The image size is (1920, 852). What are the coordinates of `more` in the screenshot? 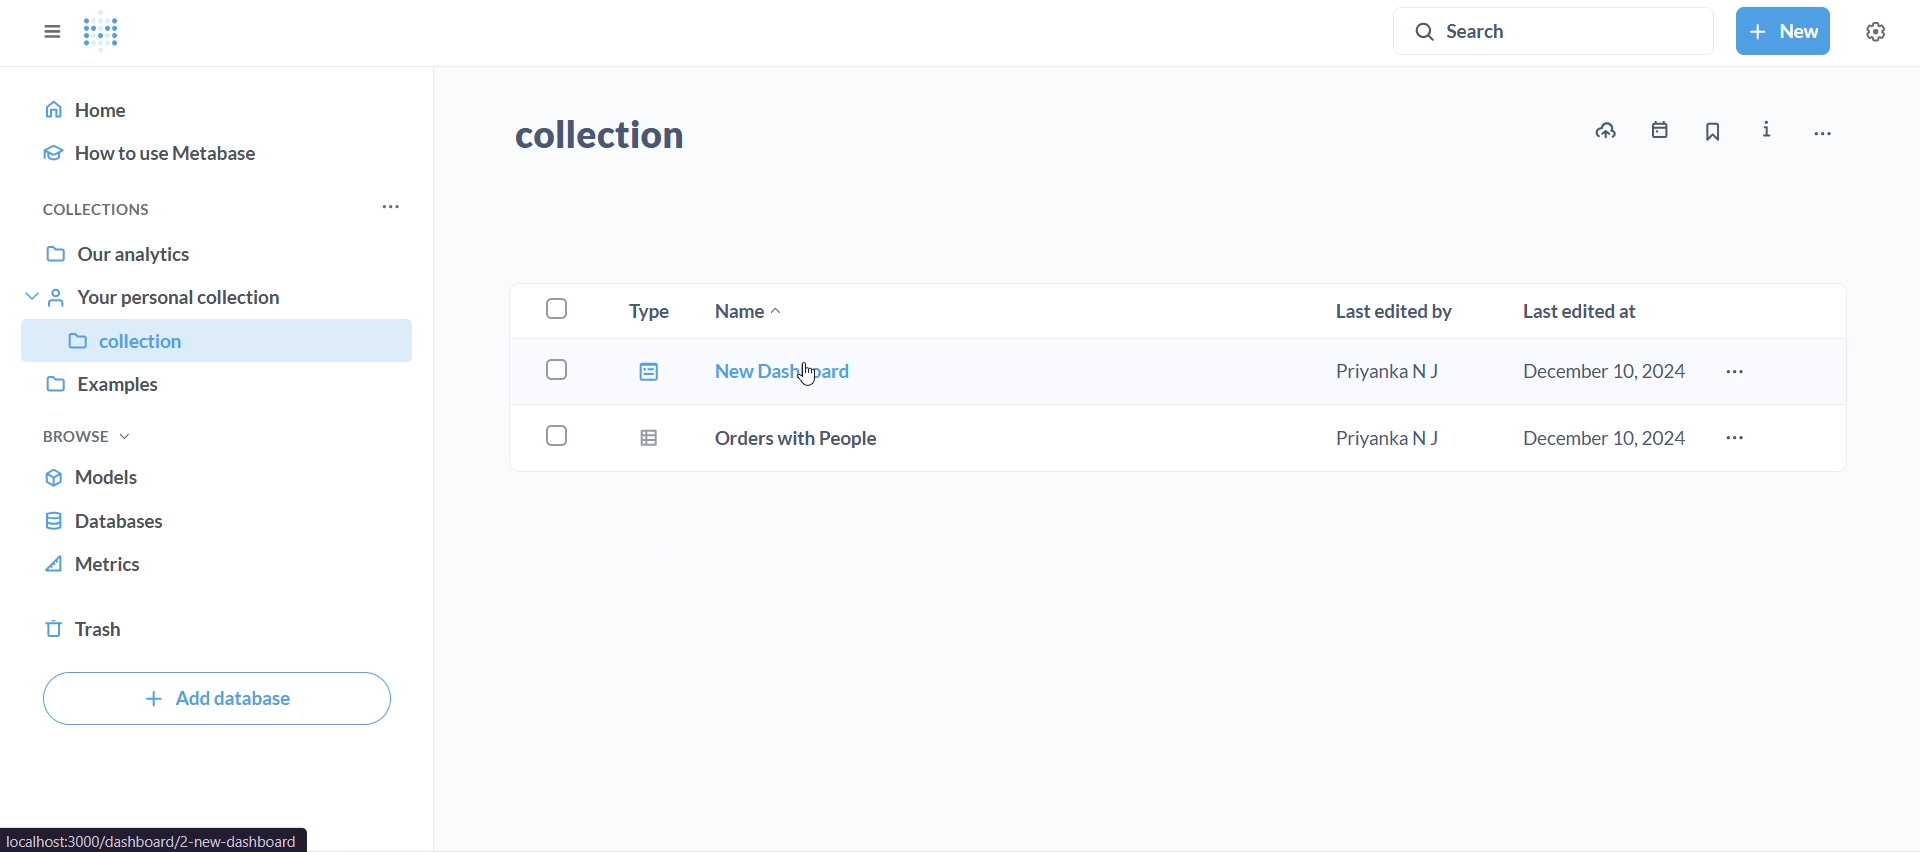 It's located at (1735, 439).